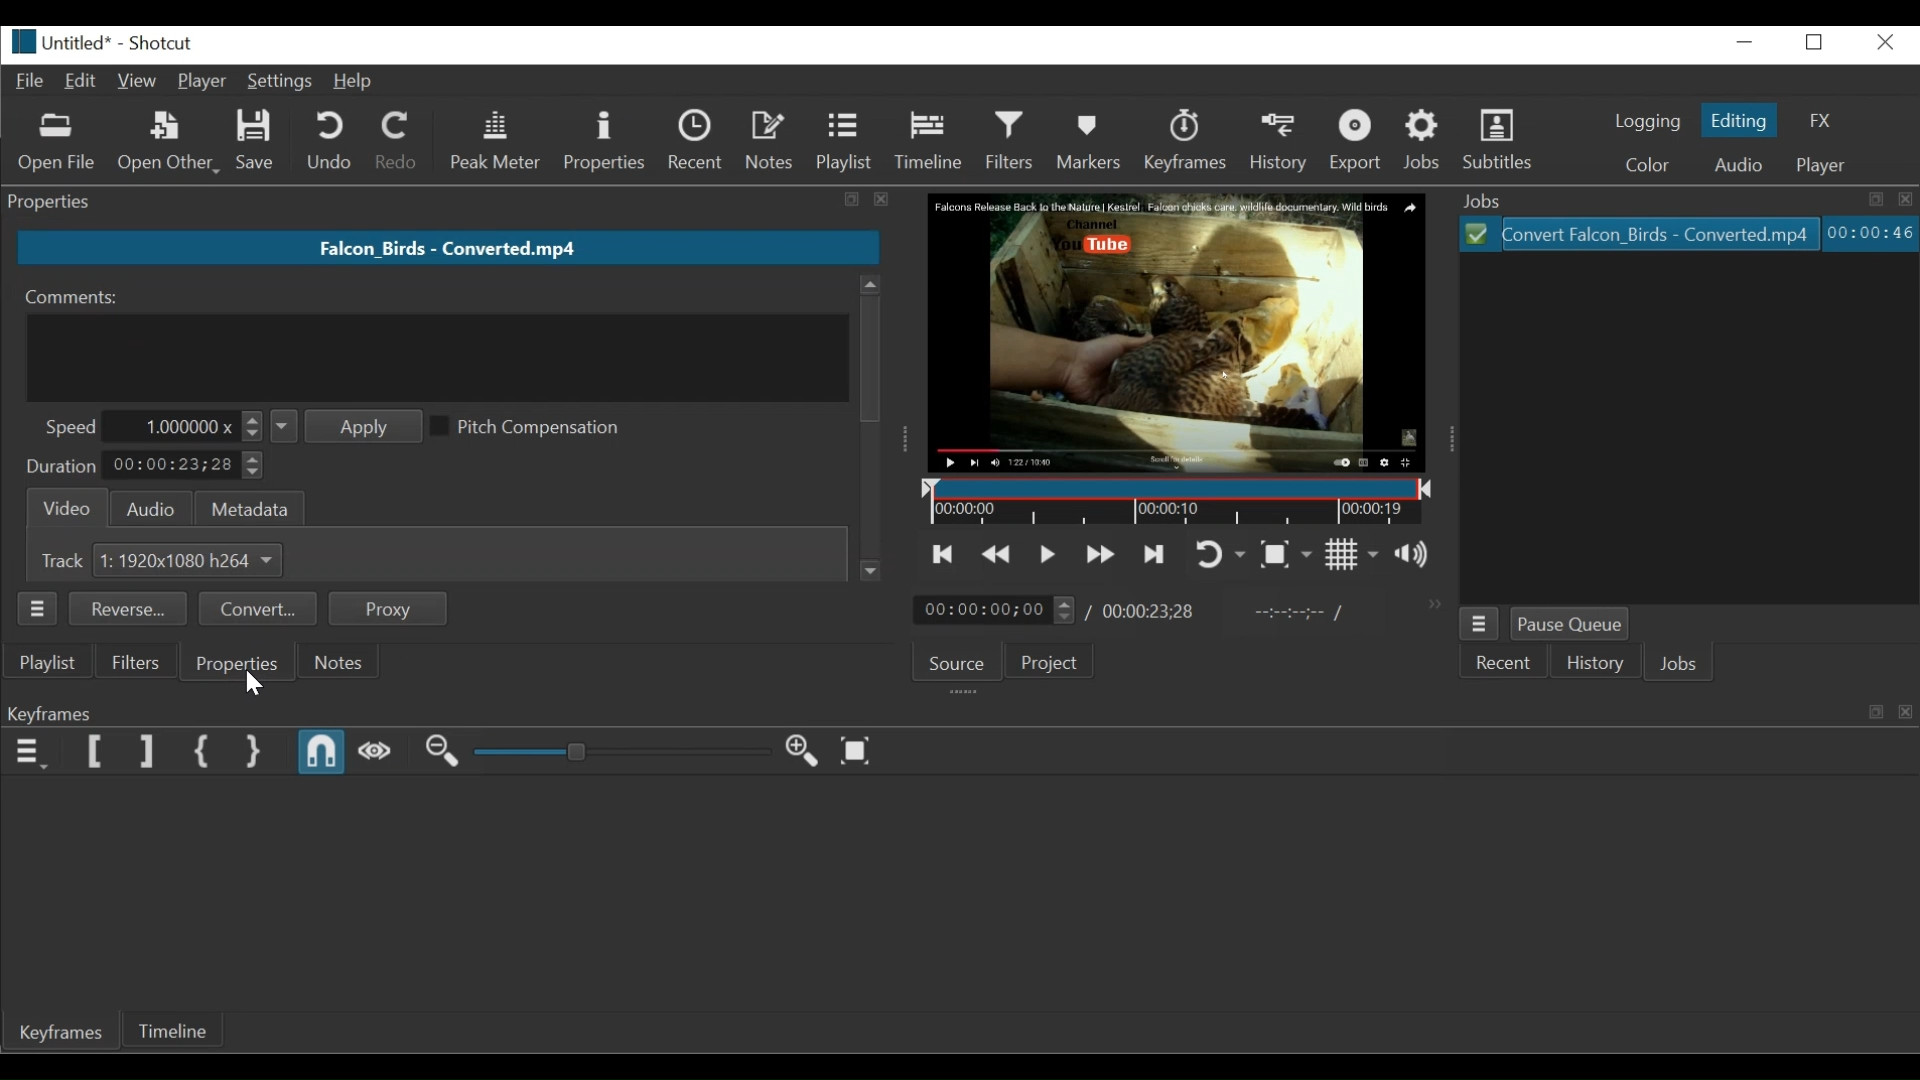 The width and height of the screenshot is (1920, 1080). Describe the element at coordinates (1648, 166) in the screenshot. I see `color` at that location.